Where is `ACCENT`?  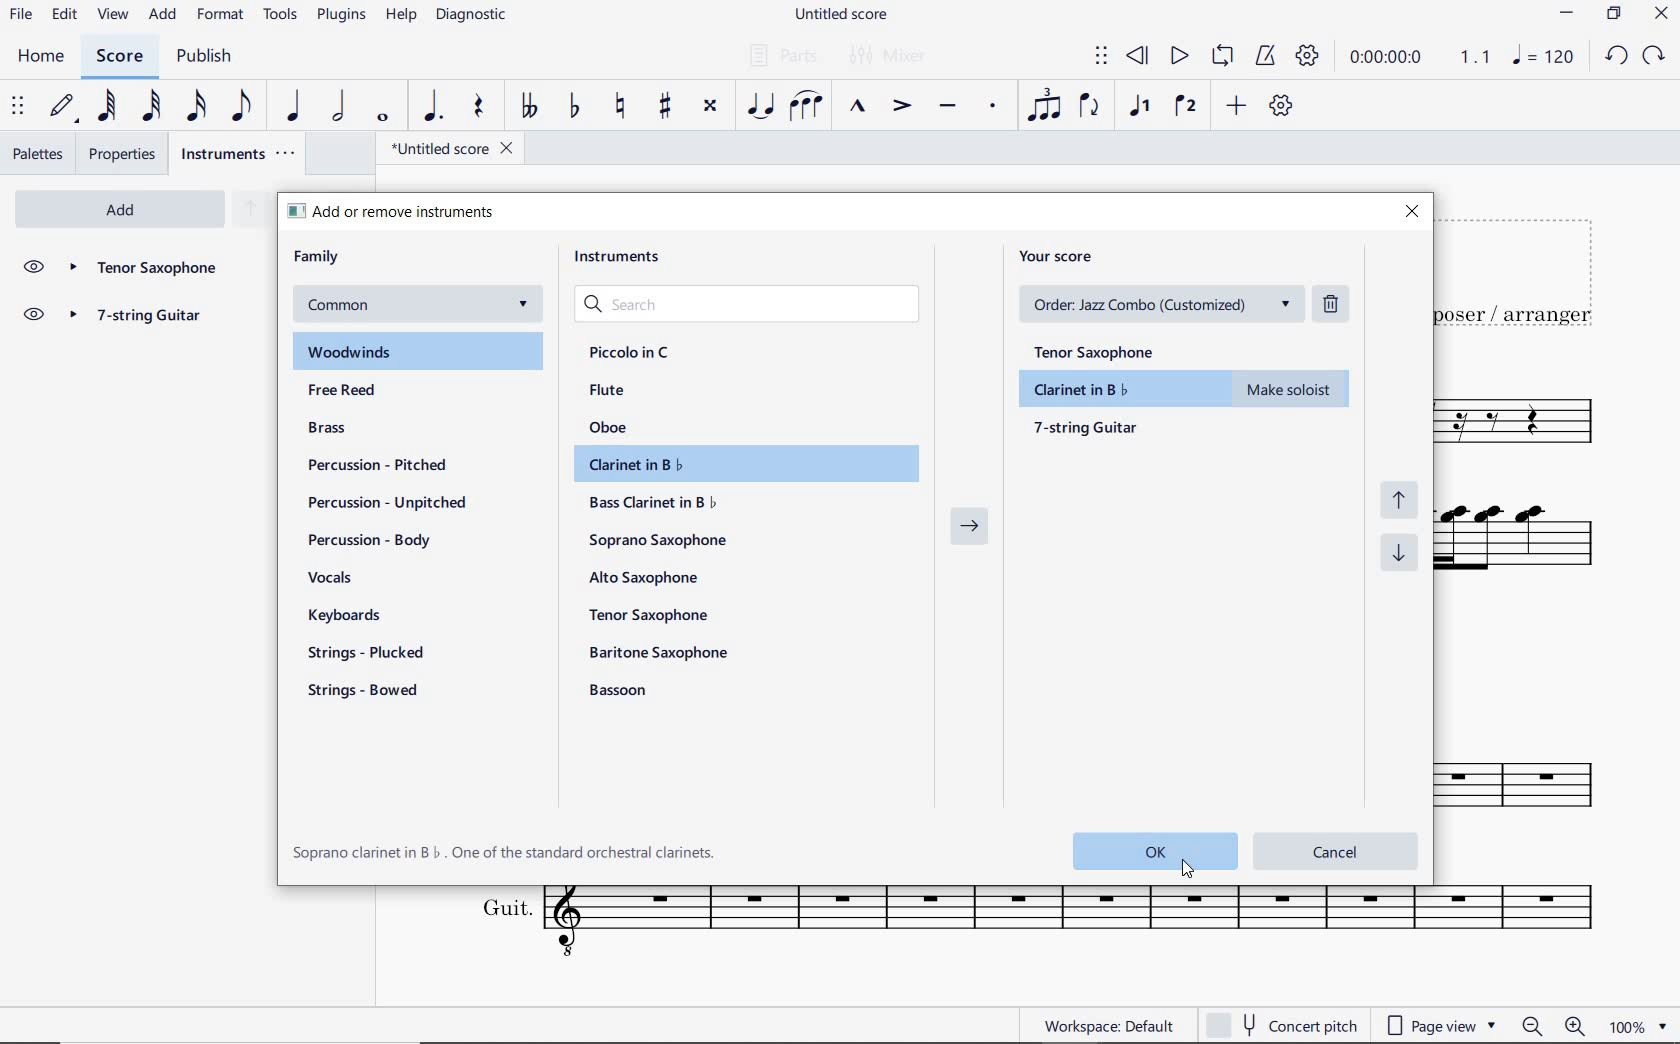
ACCENT is located at coordinates (901, 107).